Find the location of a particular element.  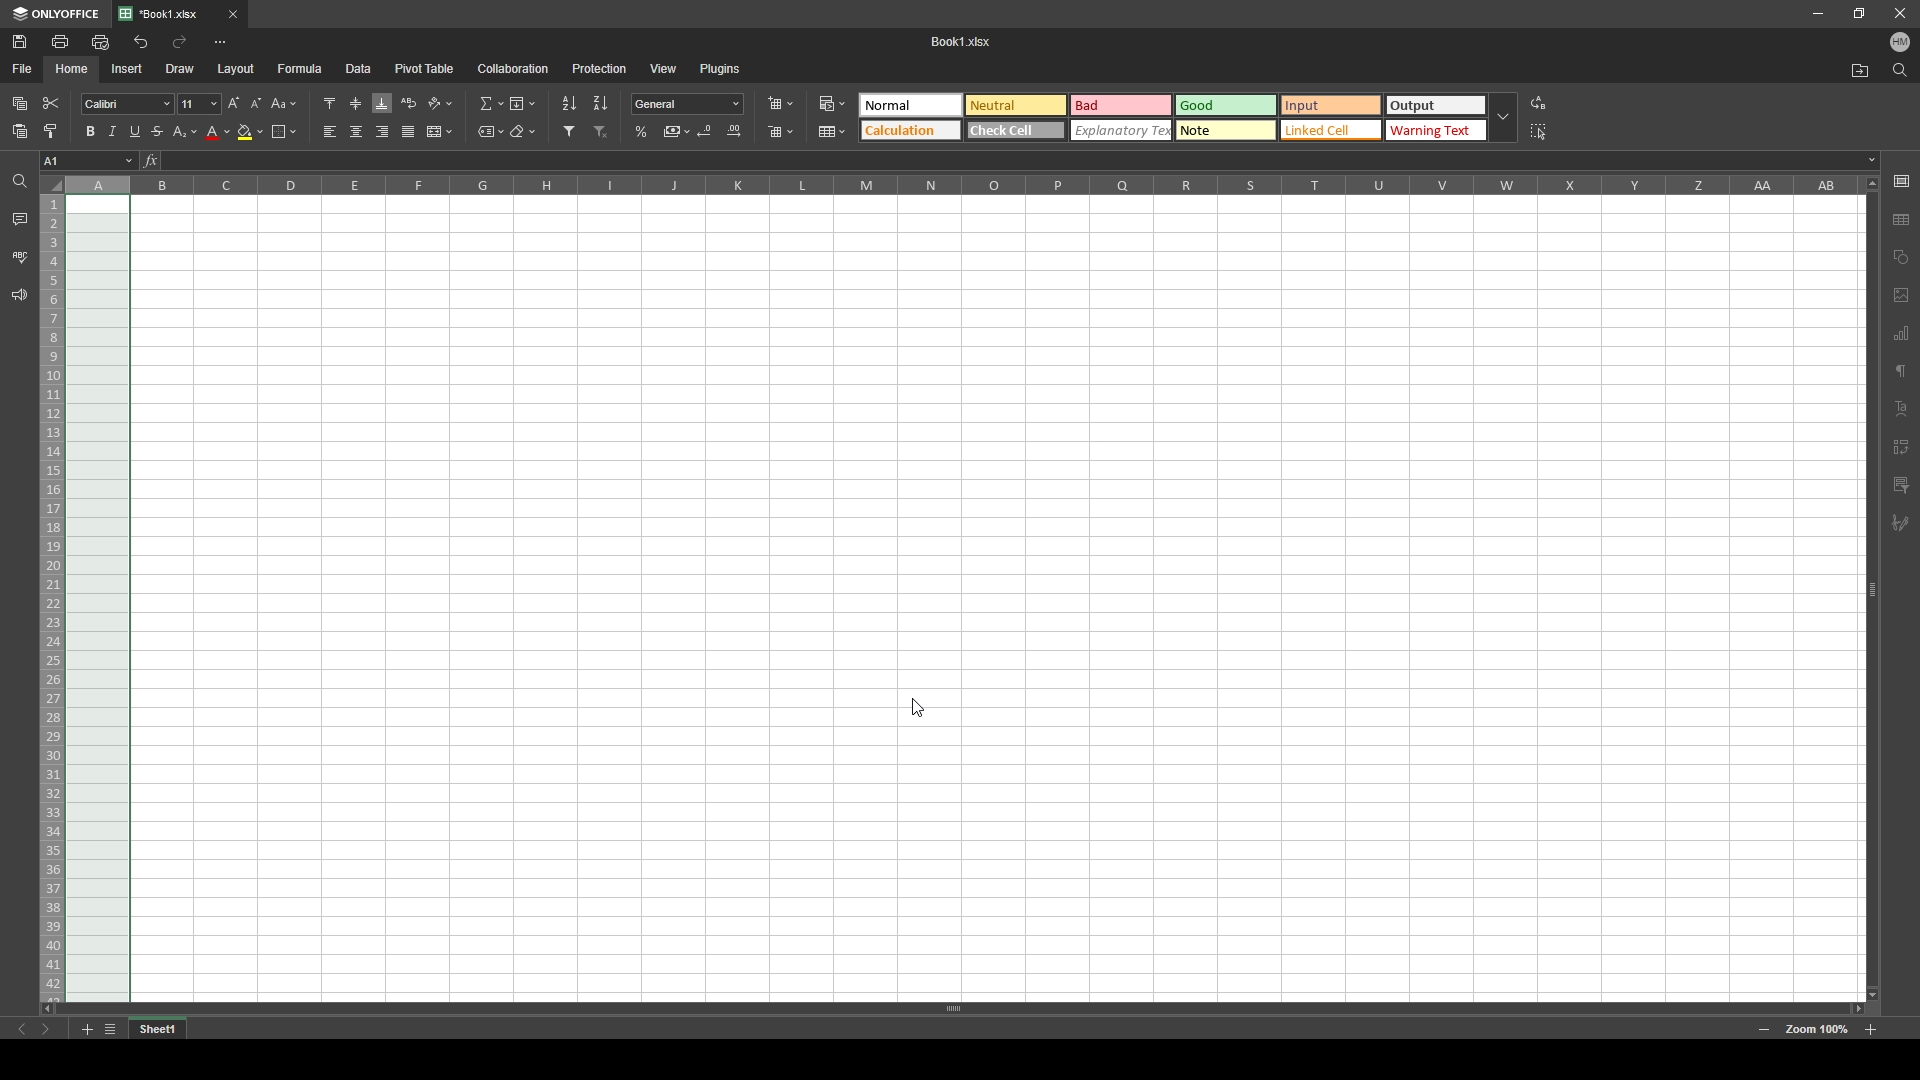

layout is located at coordinates (236, 69).